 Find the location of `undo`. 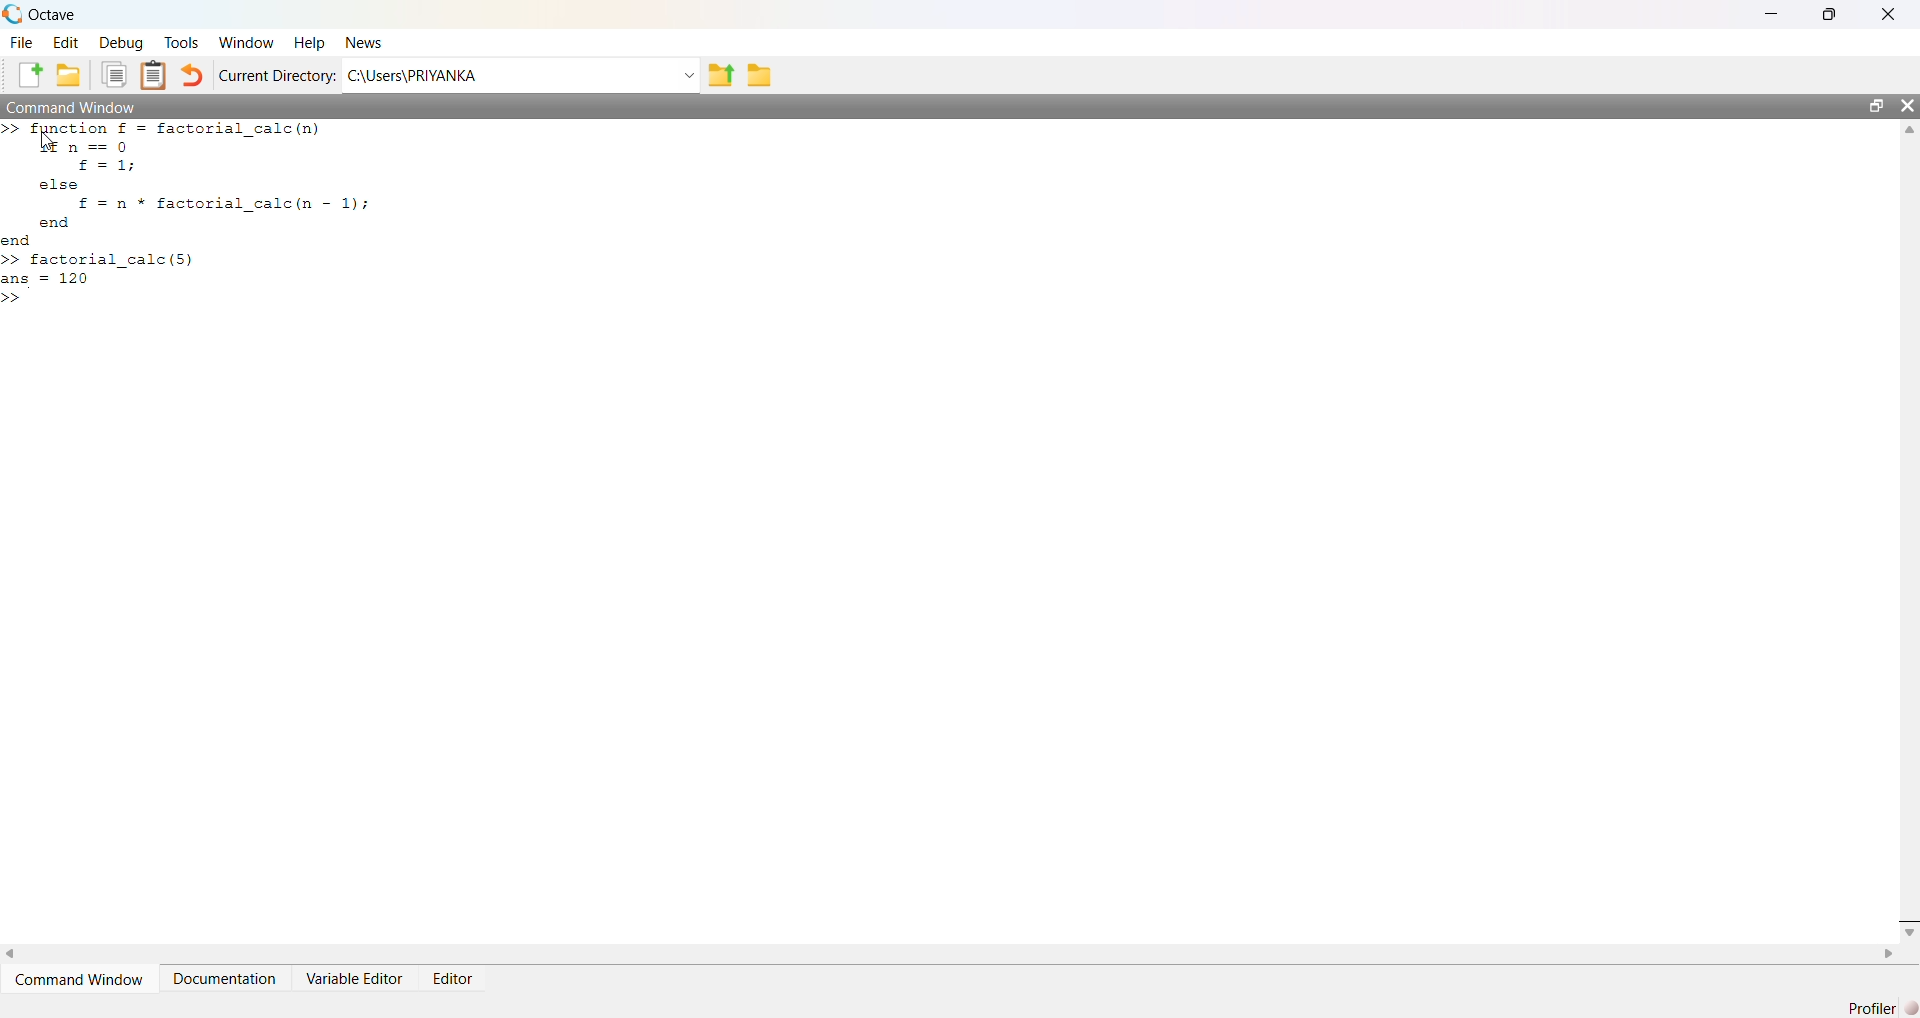

undo is located at coordinates (192, 76).